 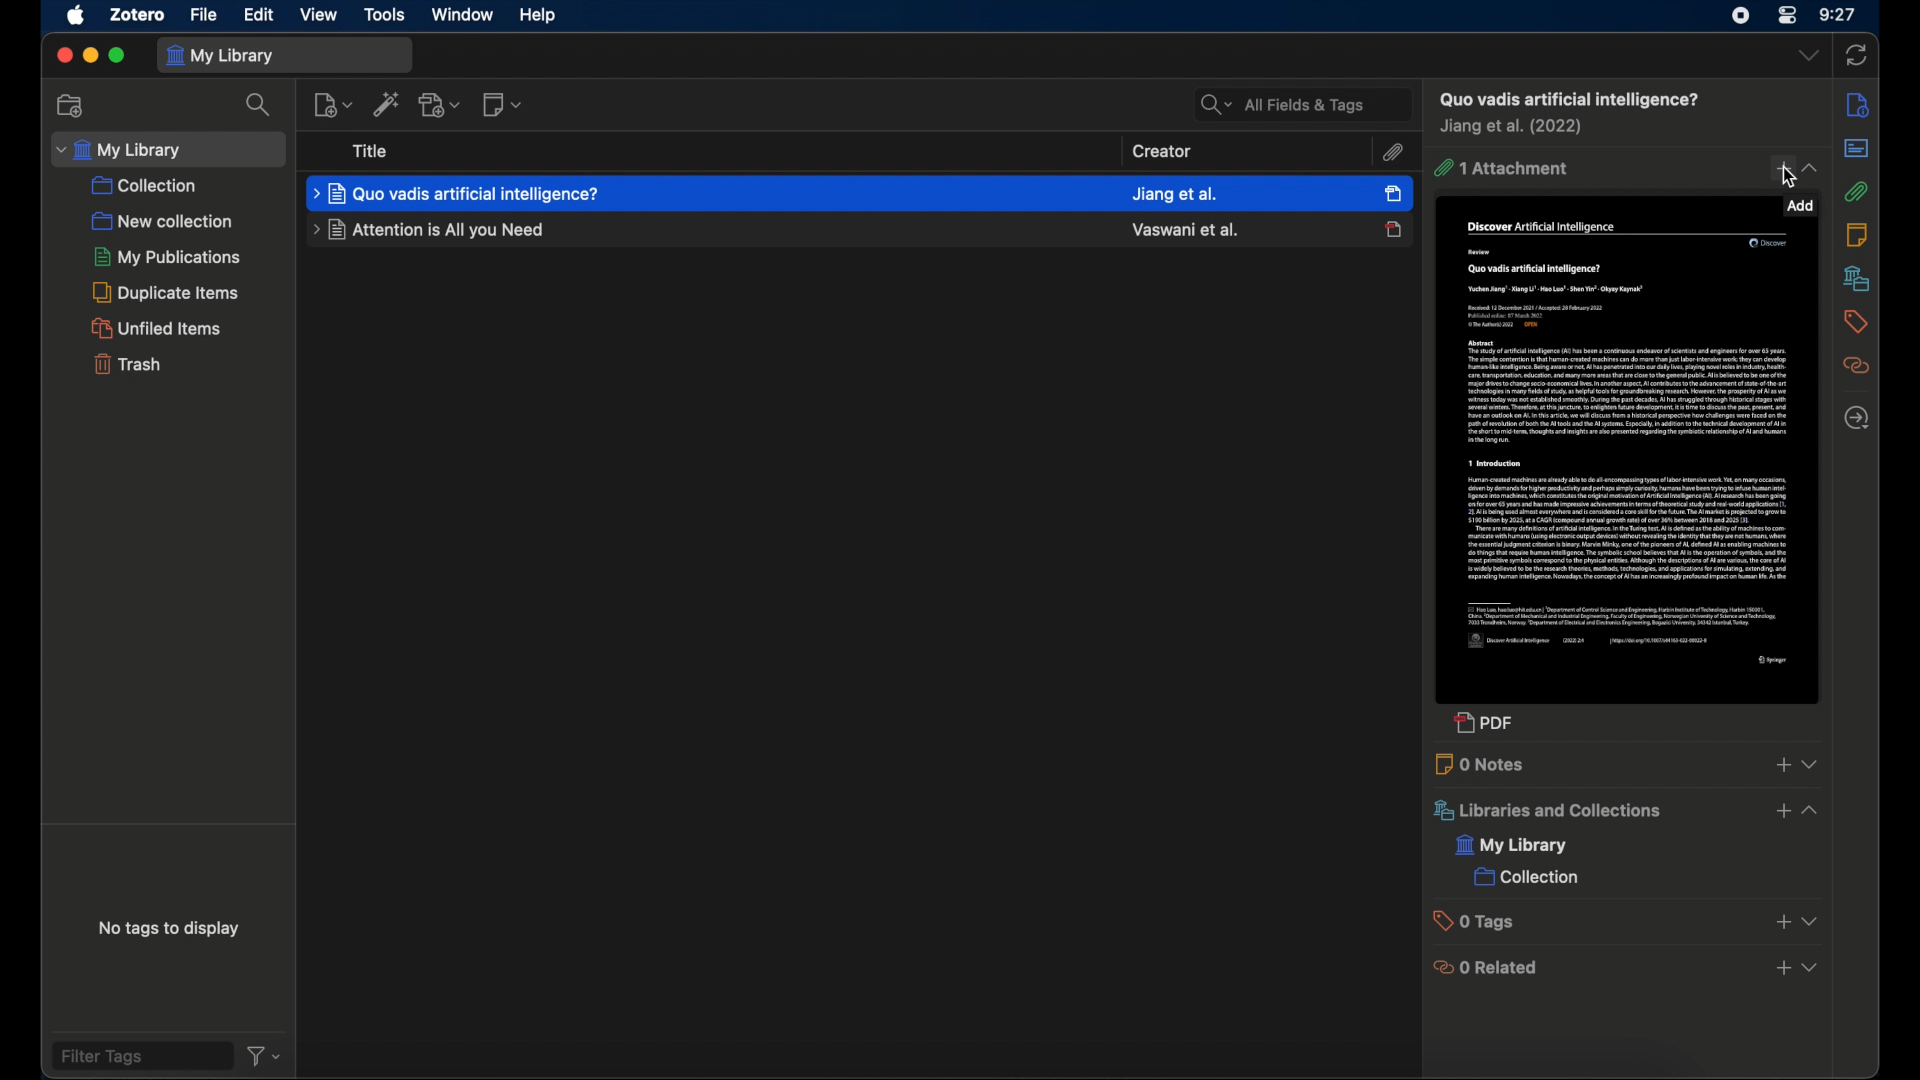 What do you see at coordinates (1567, 99) in the screenshot?
I see `item ` at bounding box center [1567, 99].